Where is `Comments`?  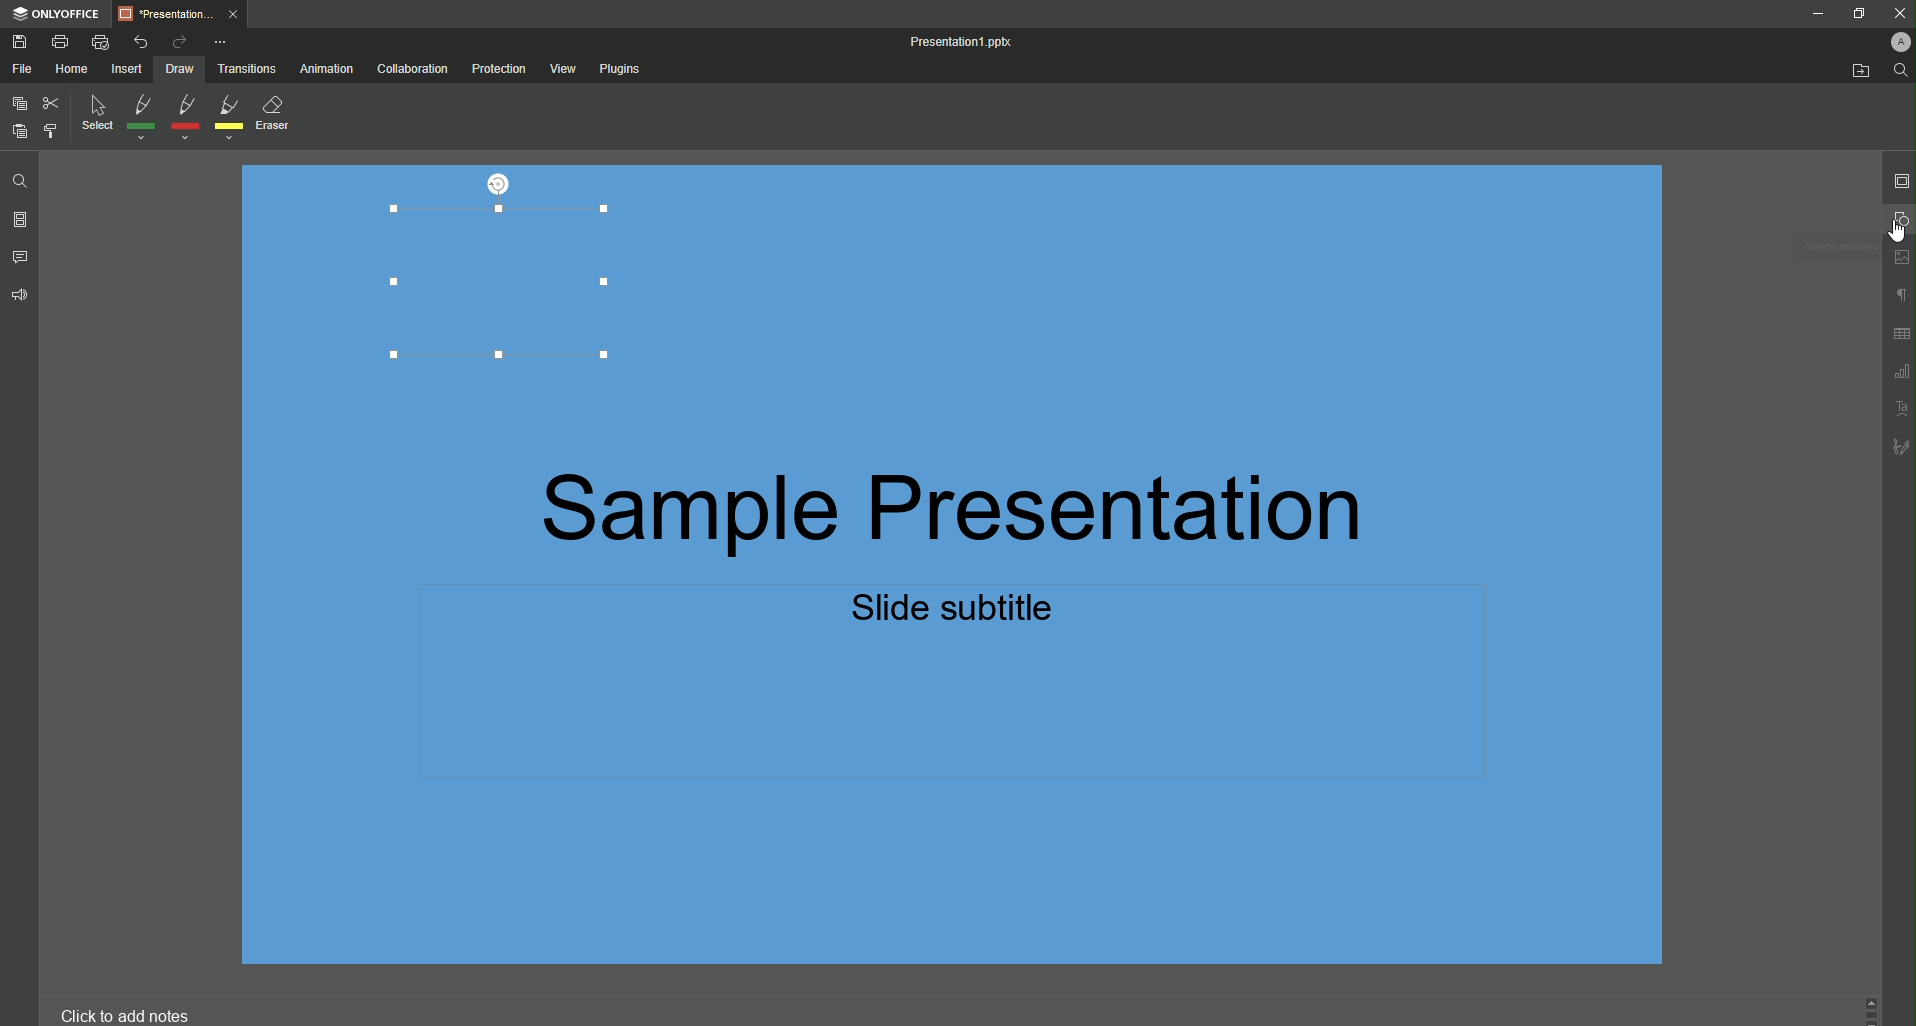 Comments is located at coordinates (23, 256).